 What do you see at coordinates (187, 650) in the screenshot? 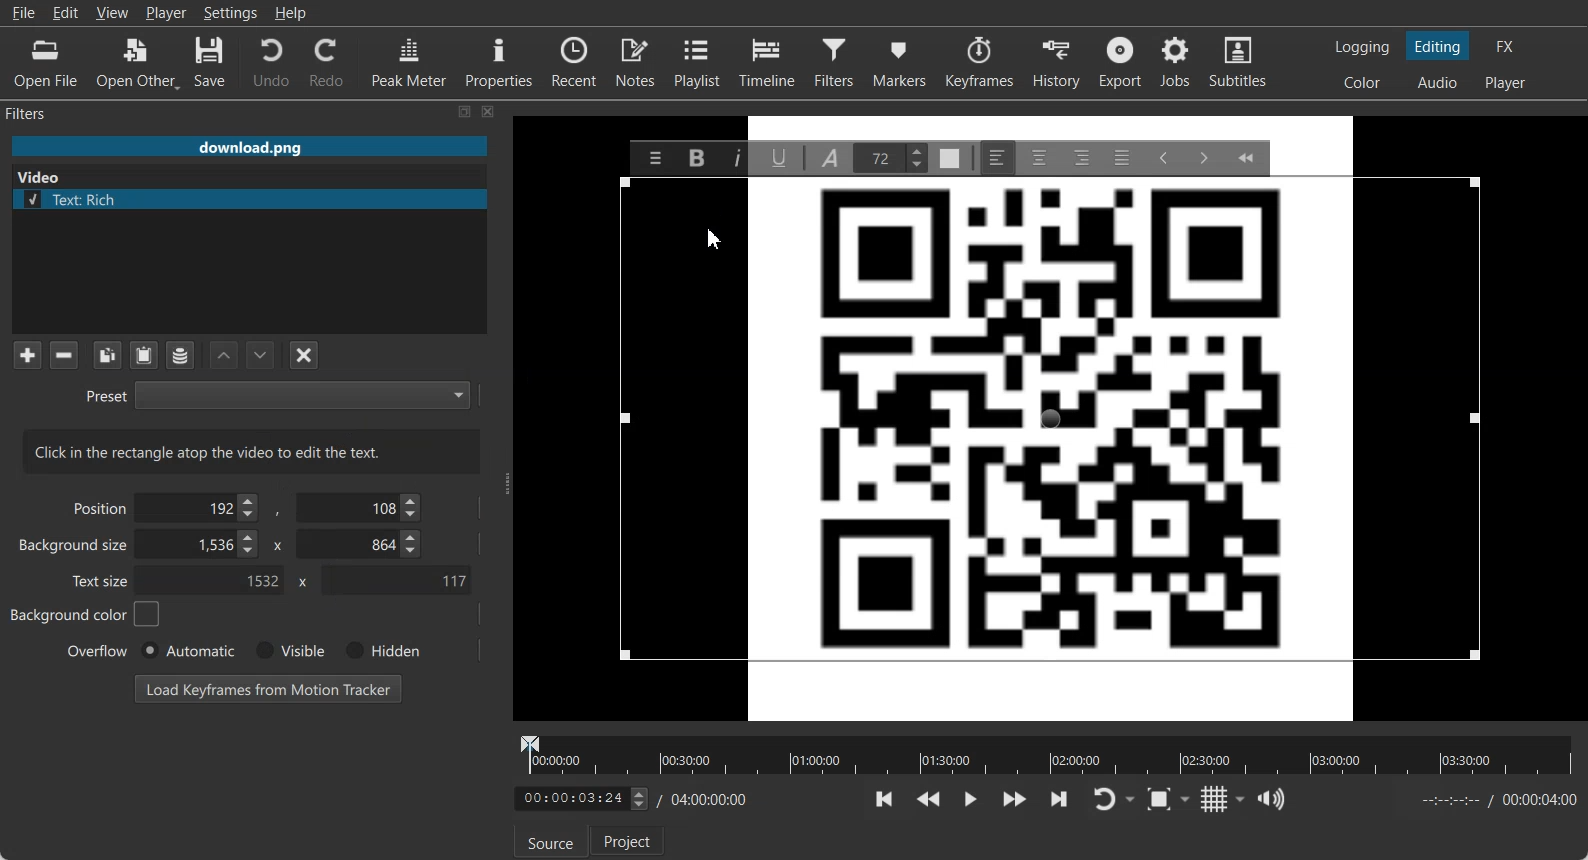
I see `Automatic` at bounding box center [187, 650].